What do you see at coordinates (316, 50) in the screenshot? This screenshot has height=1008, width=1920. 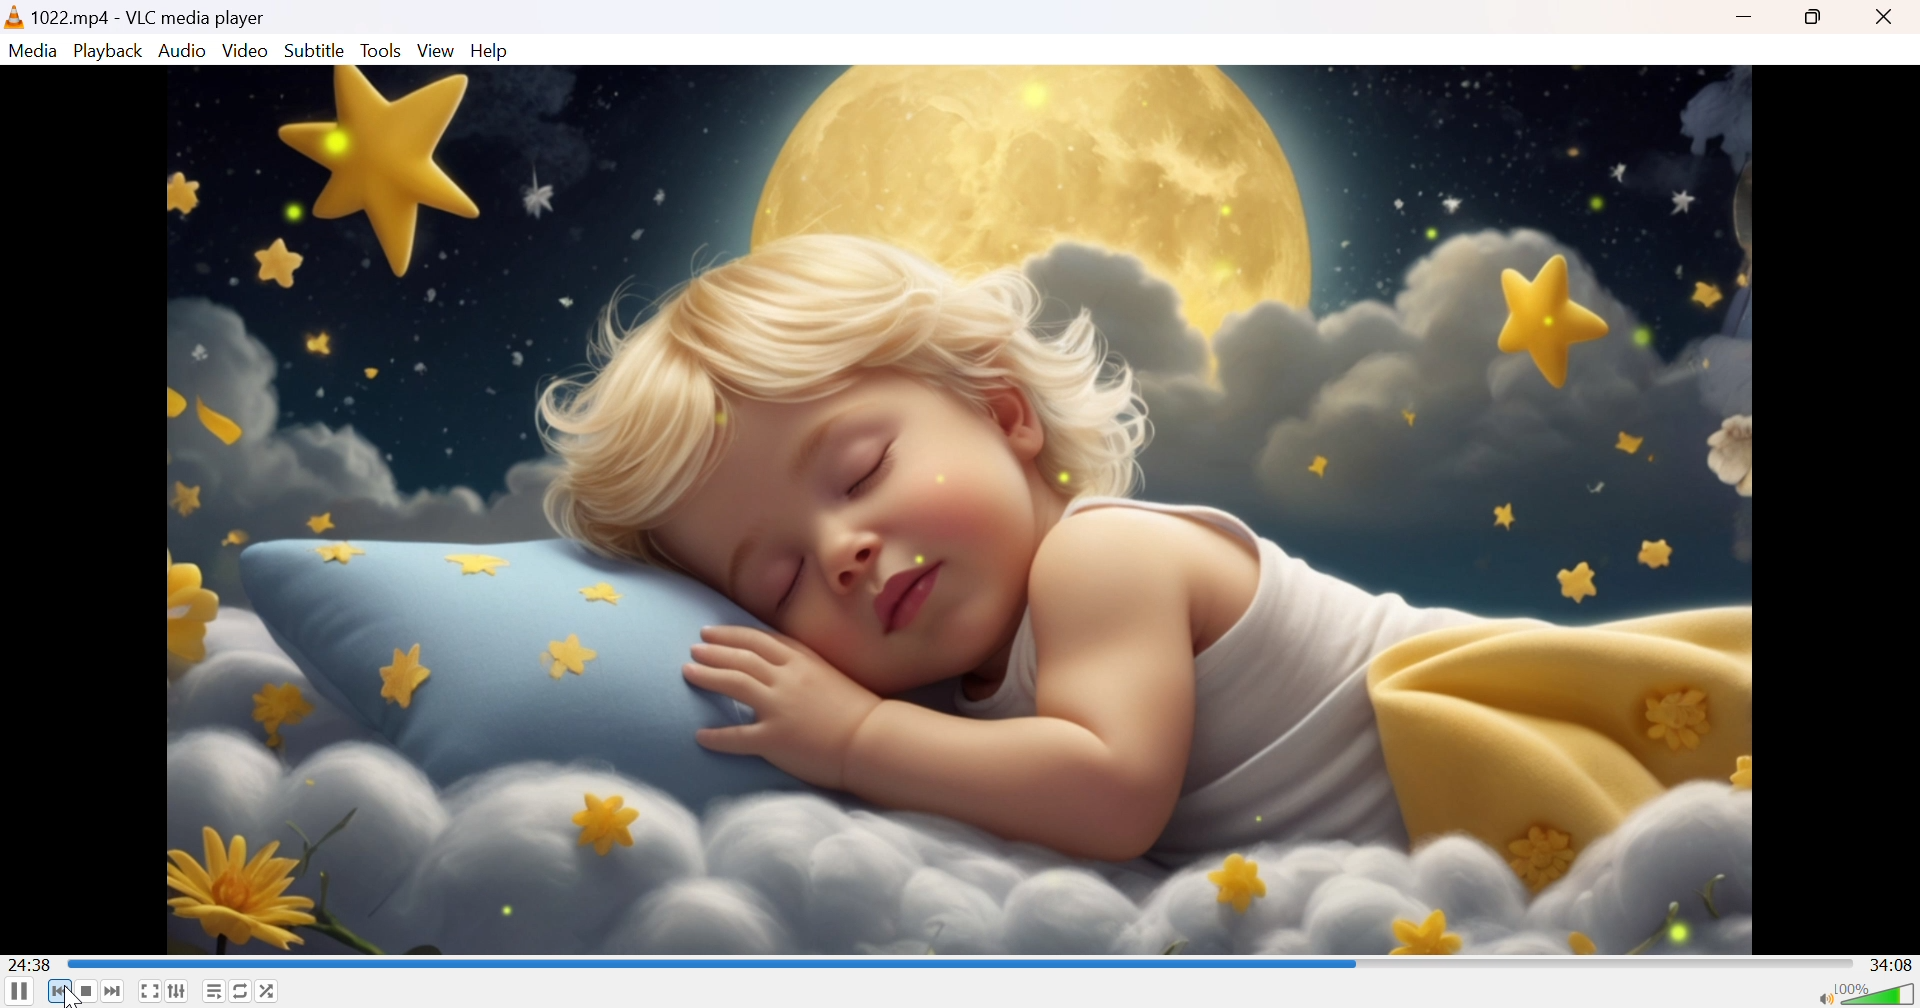 I see `Subtitle` at bounding box center [316, 50].